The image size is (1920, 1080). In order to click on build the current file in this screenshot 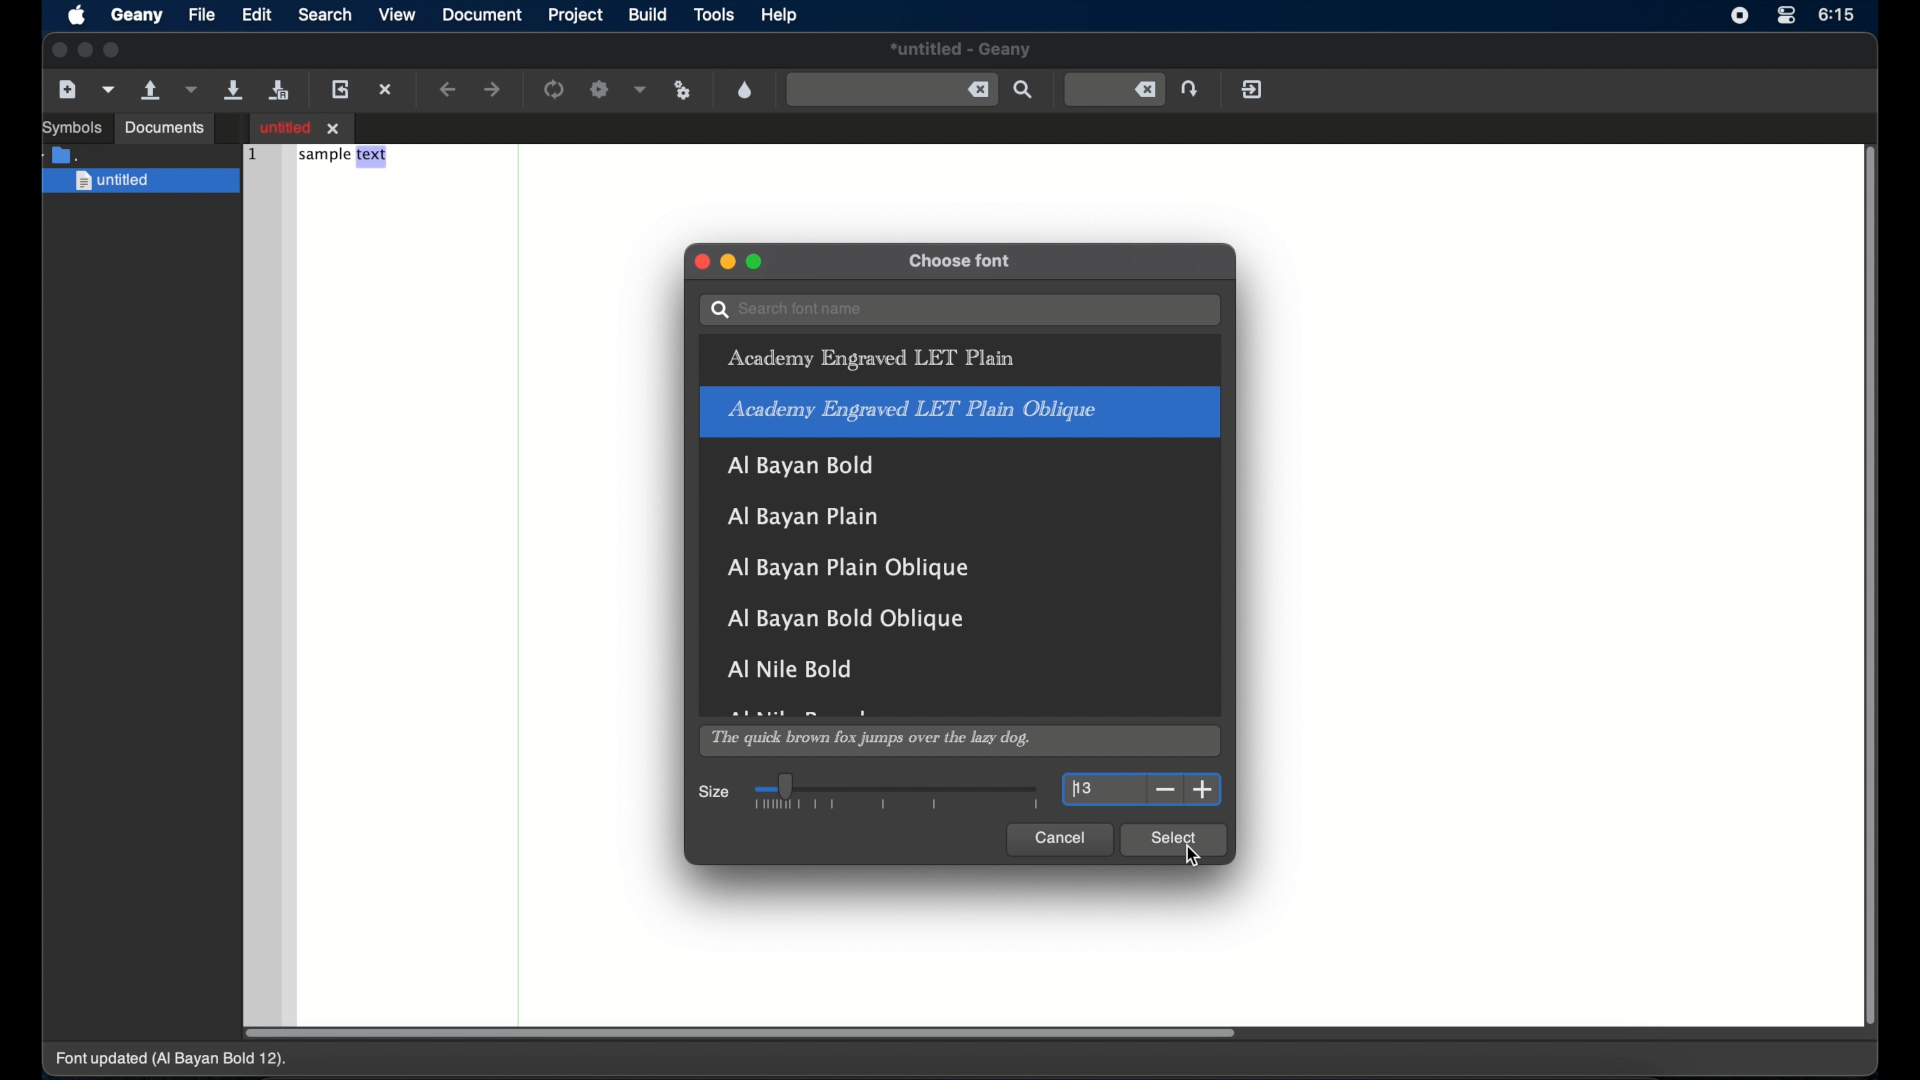, I will do `click(601, 90)`.